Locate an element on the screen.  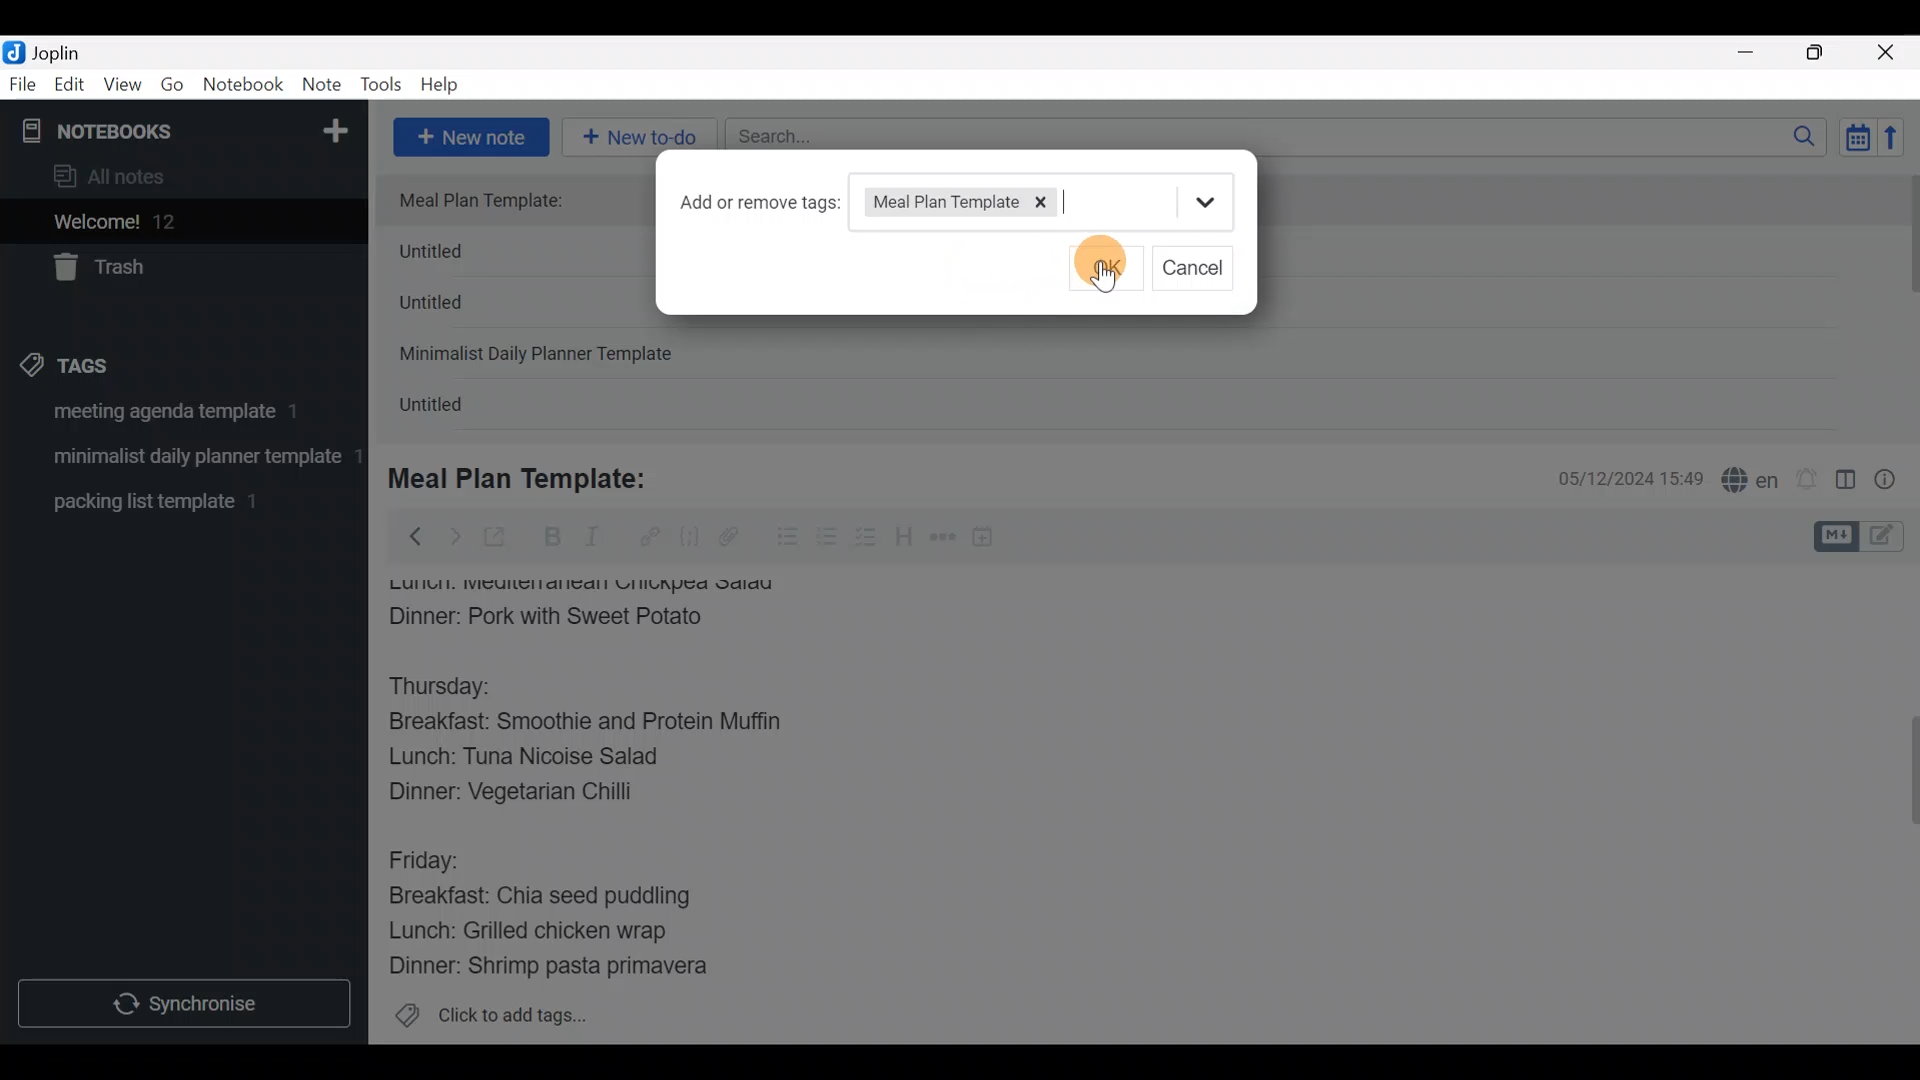
Edit is located at coordinates (70, 88).